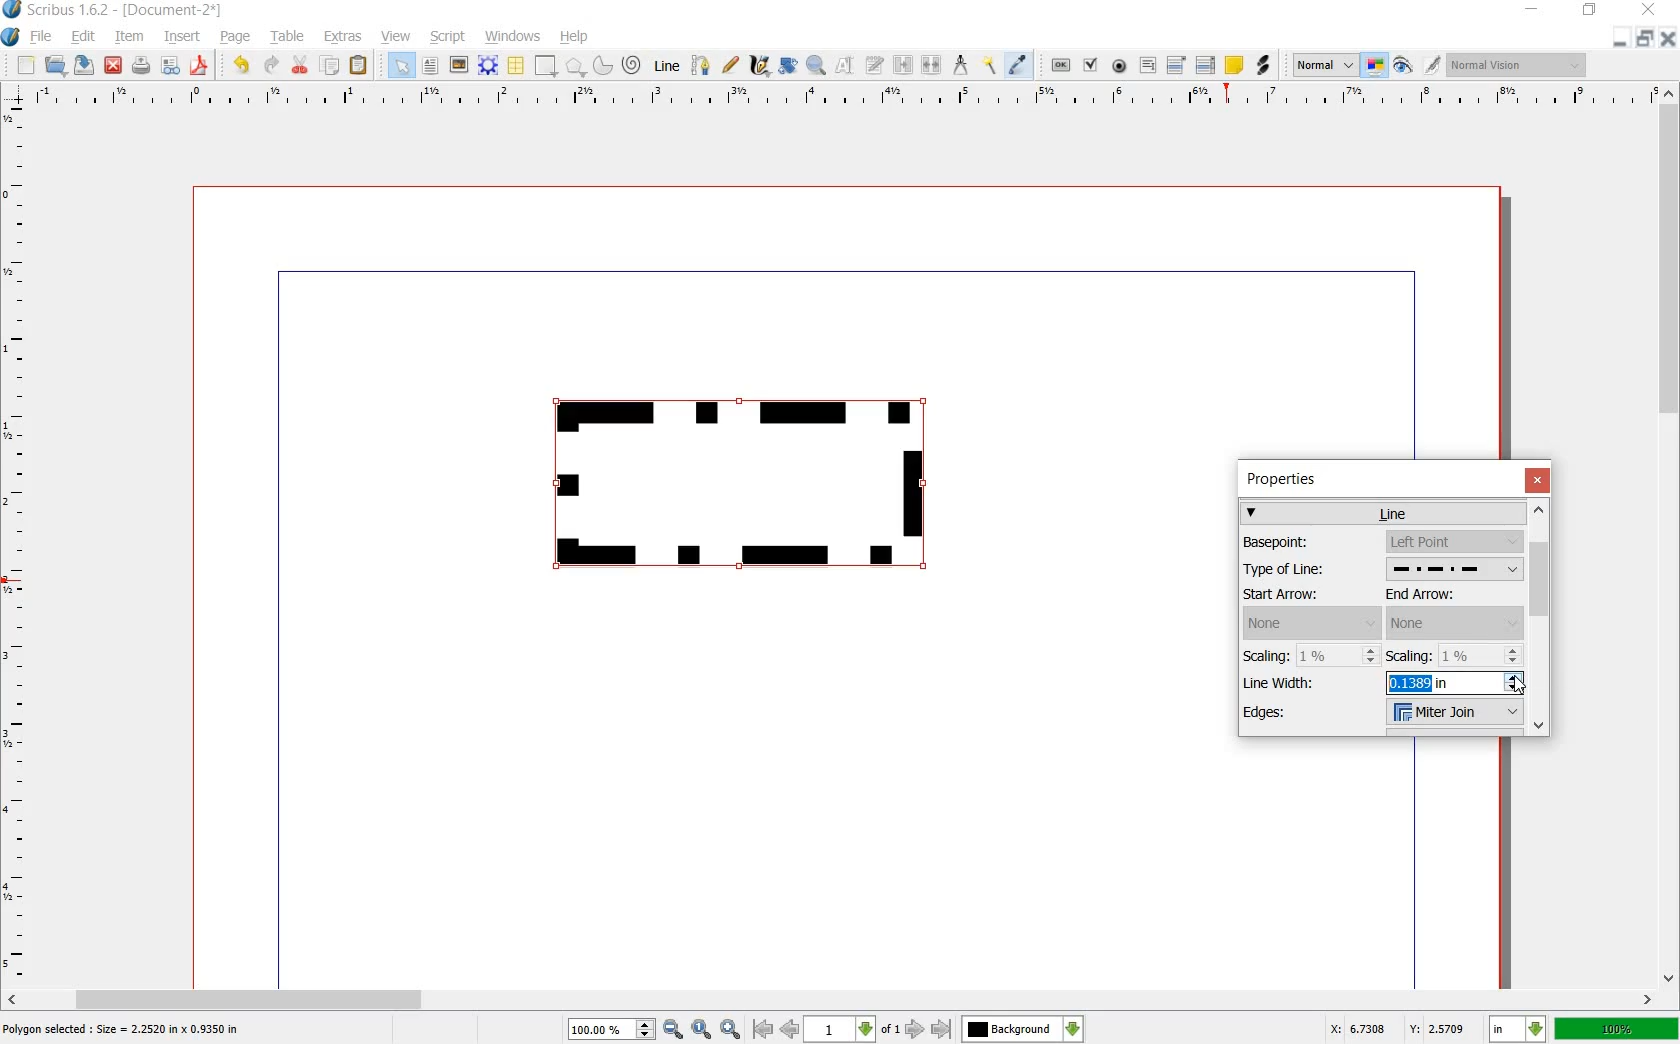  What do you see at coordinates (1147, 66) in the screenshot?
I see `PDF TEXT FIELD` at bounding box center [1147, 66].